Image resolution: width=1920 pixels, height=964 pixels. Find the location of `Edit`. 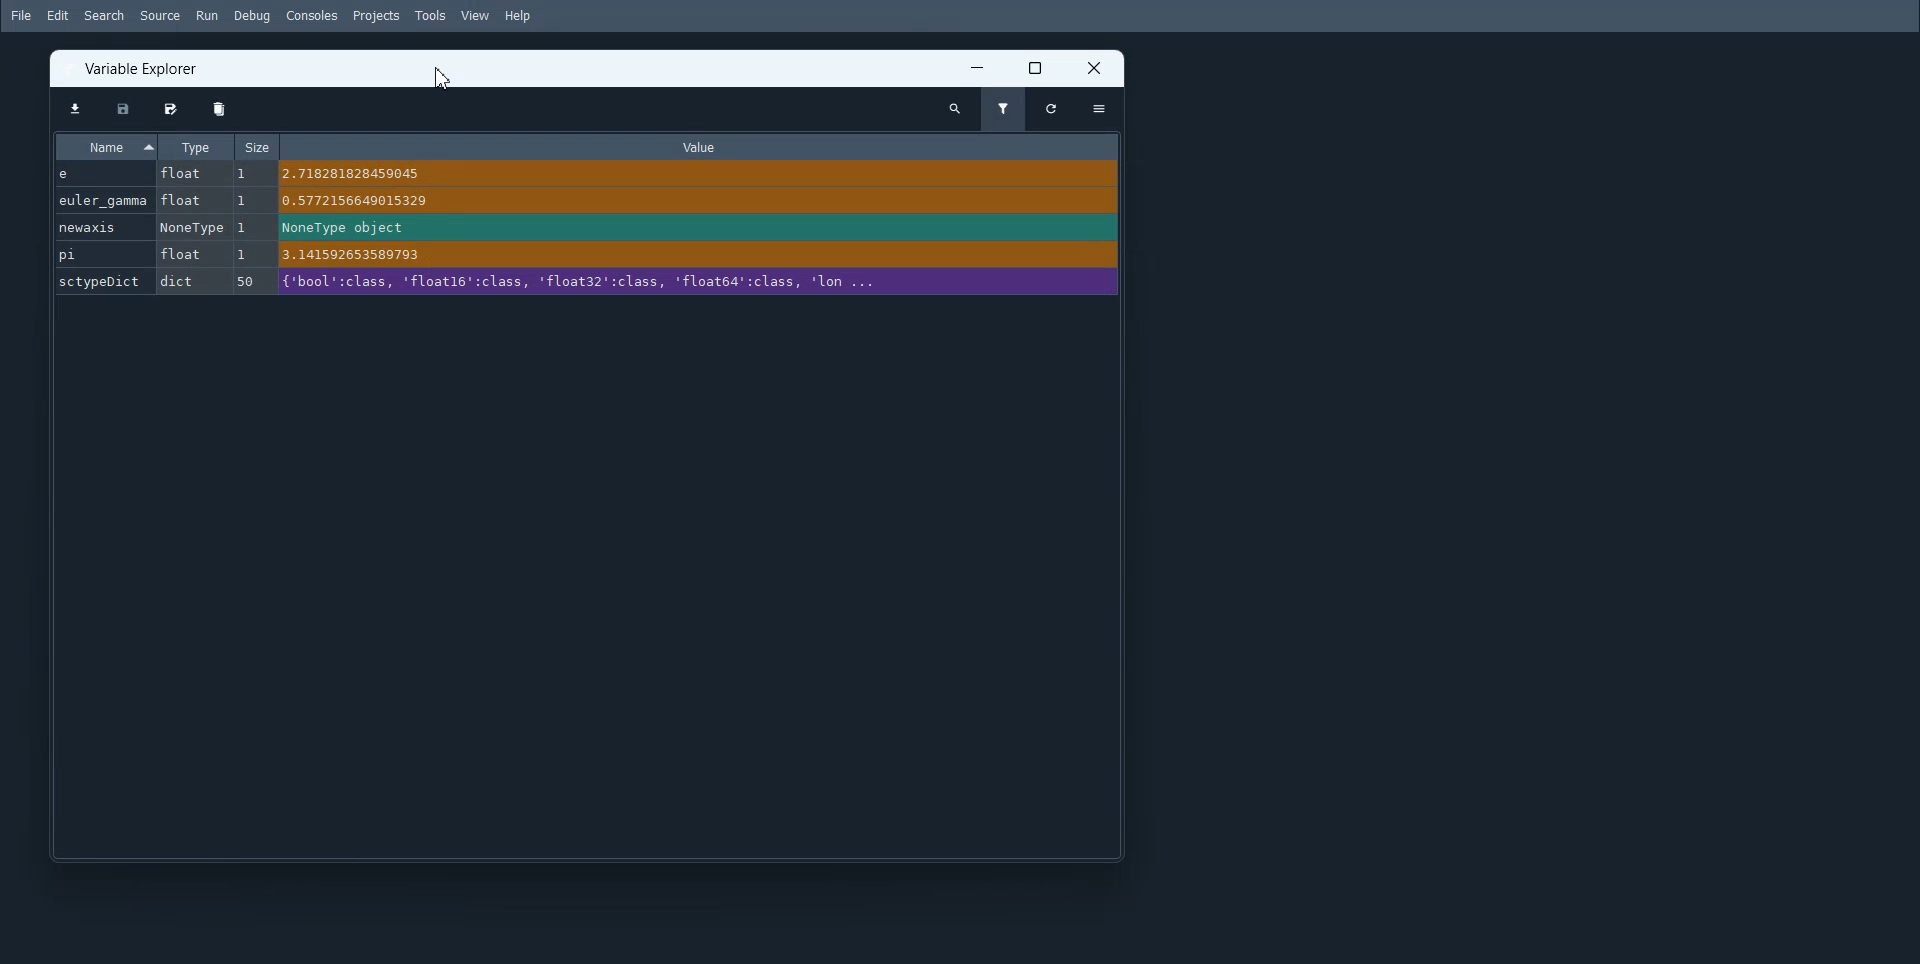

Edit is located at coordinates (58, 15).